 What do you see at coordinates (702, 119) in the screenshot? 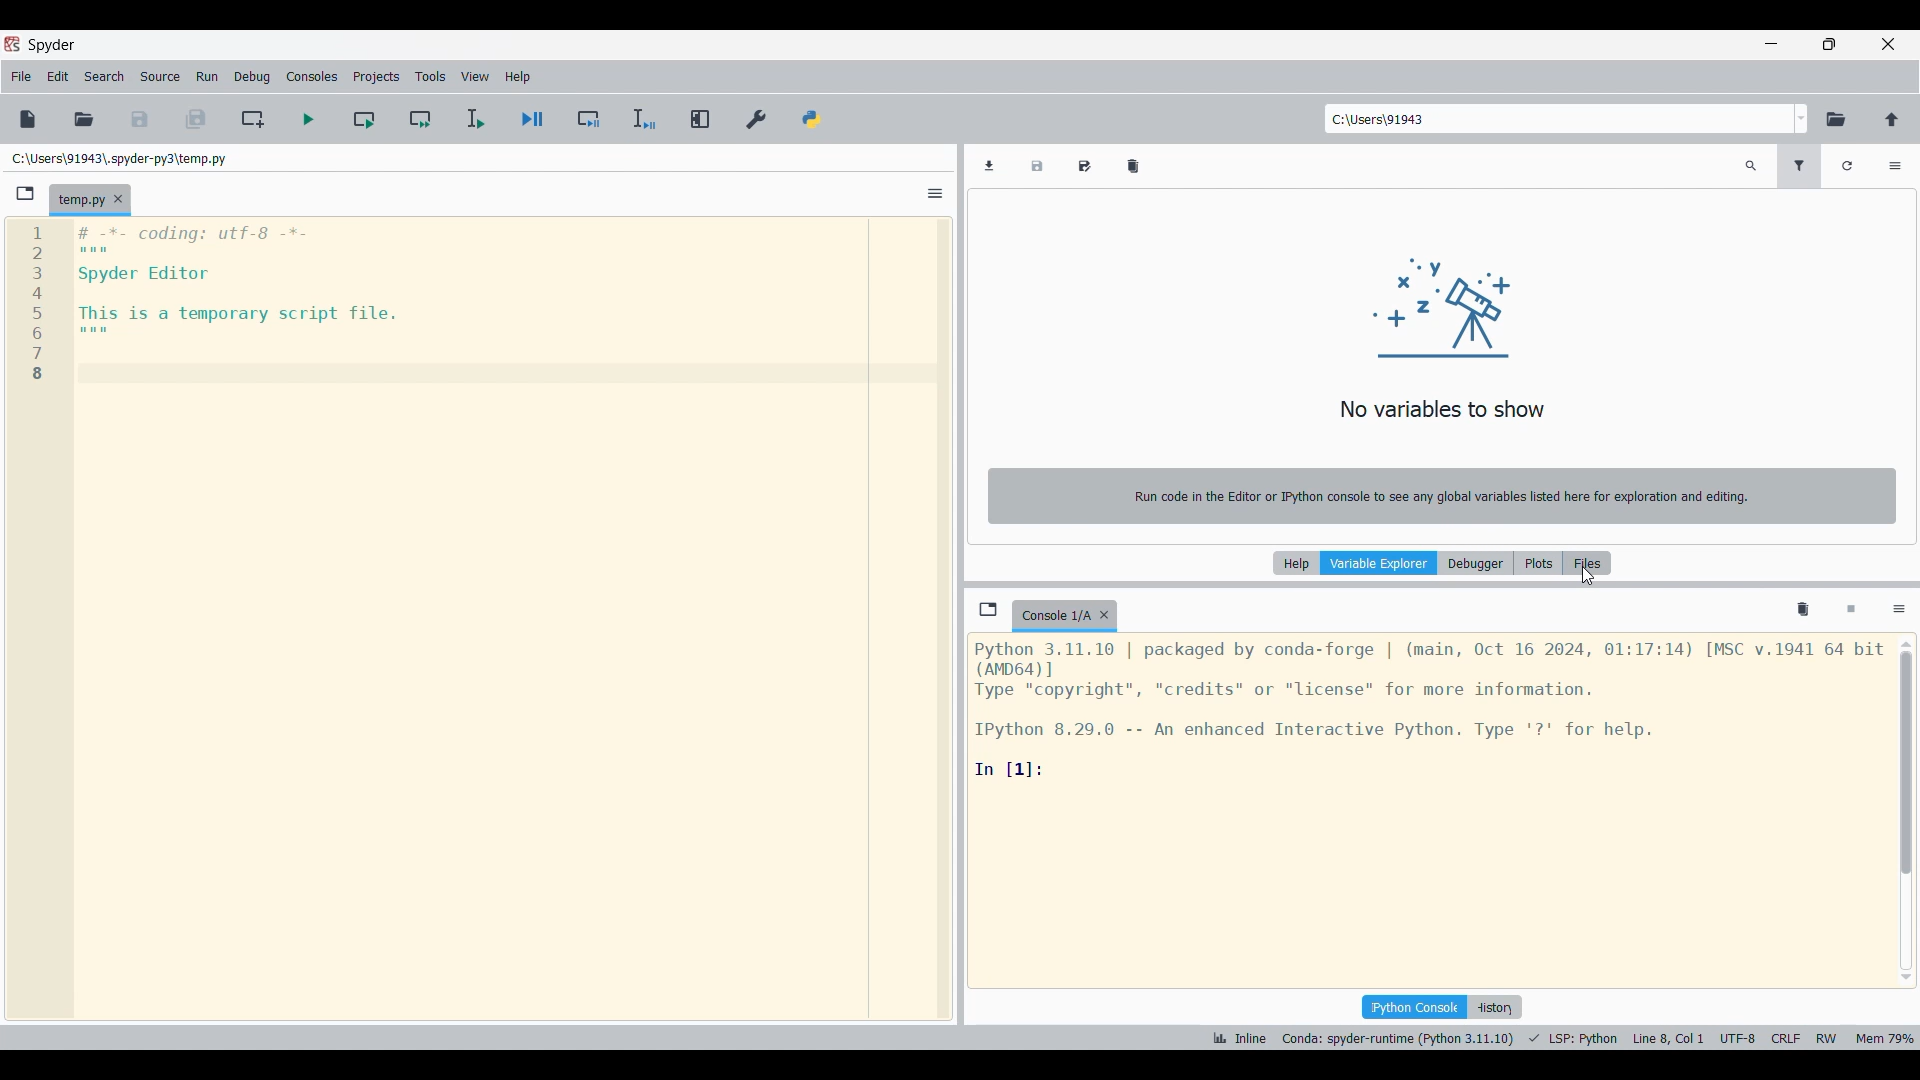
I see `Maximize current pane` at bounding box center [702, 119].